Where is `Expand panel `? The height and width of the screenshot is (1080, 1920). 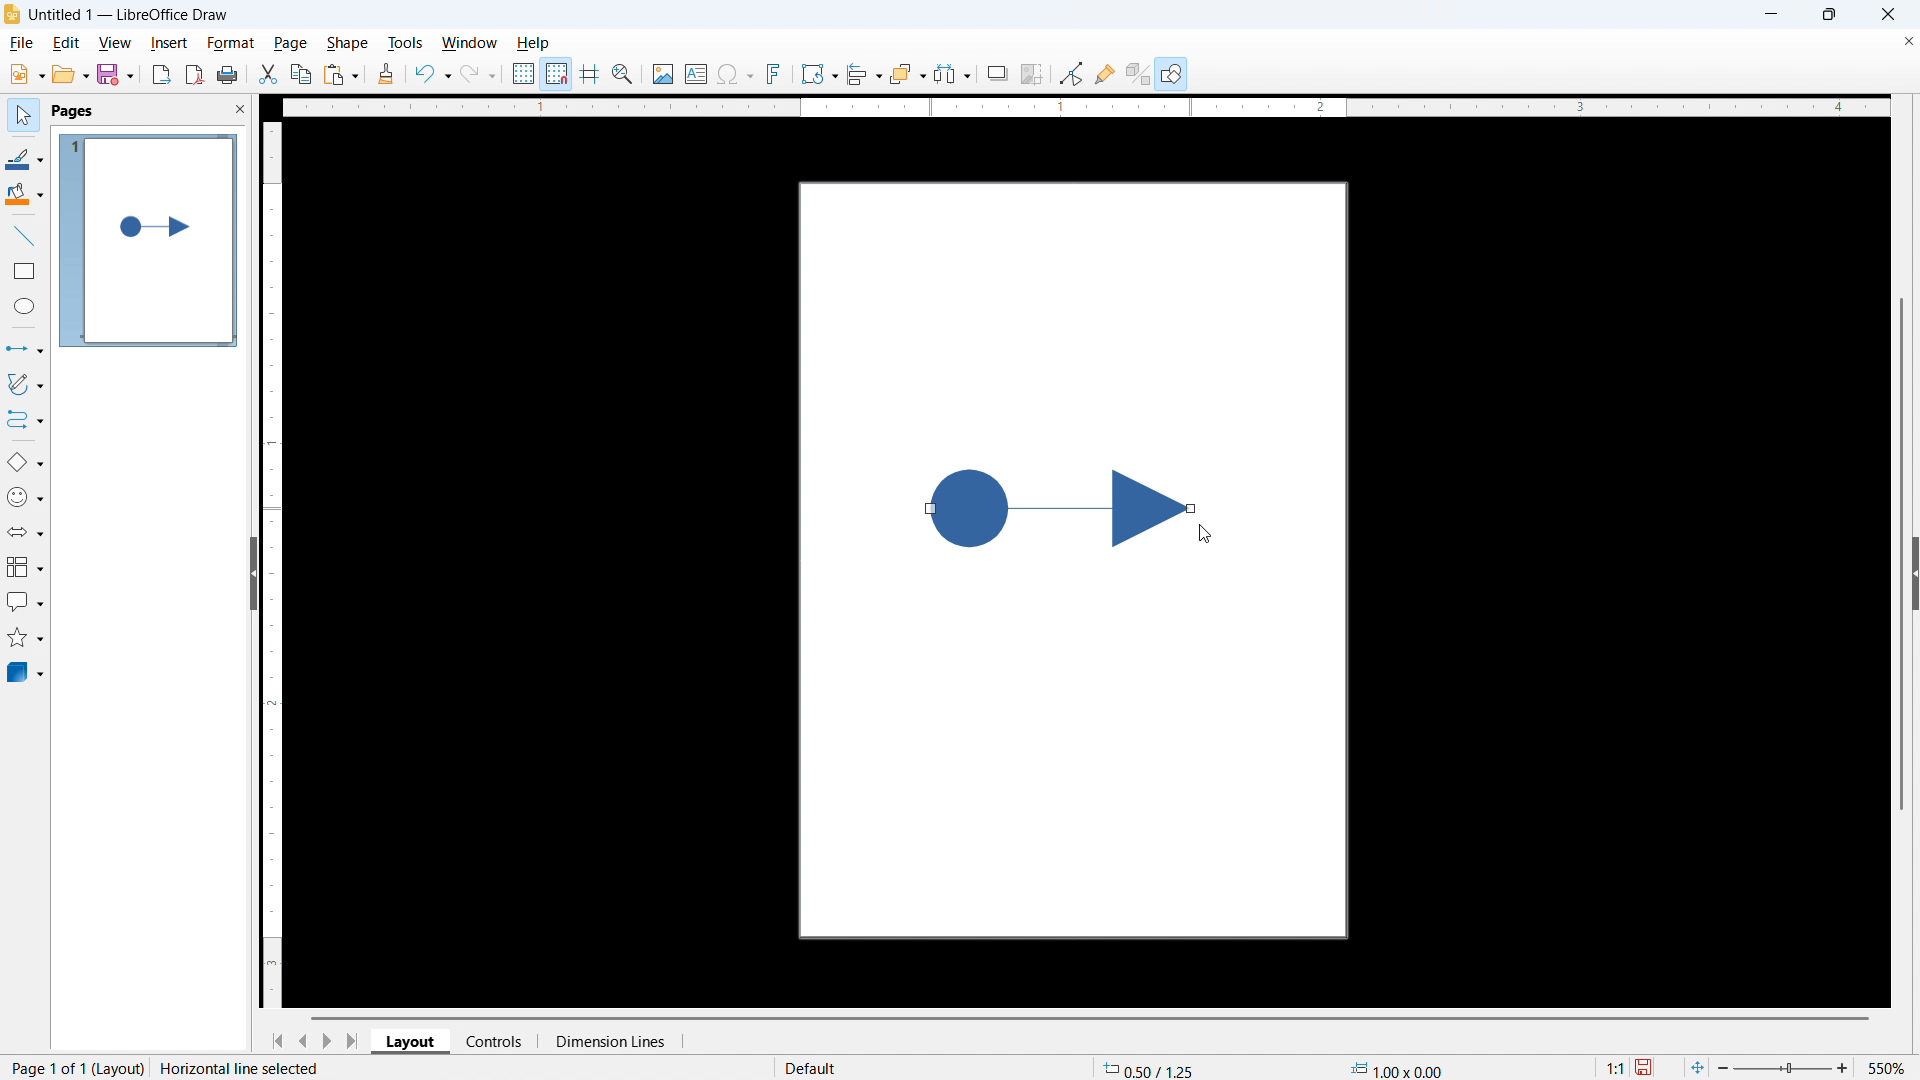 Expand panel  is located at coordinates (1914, 573).